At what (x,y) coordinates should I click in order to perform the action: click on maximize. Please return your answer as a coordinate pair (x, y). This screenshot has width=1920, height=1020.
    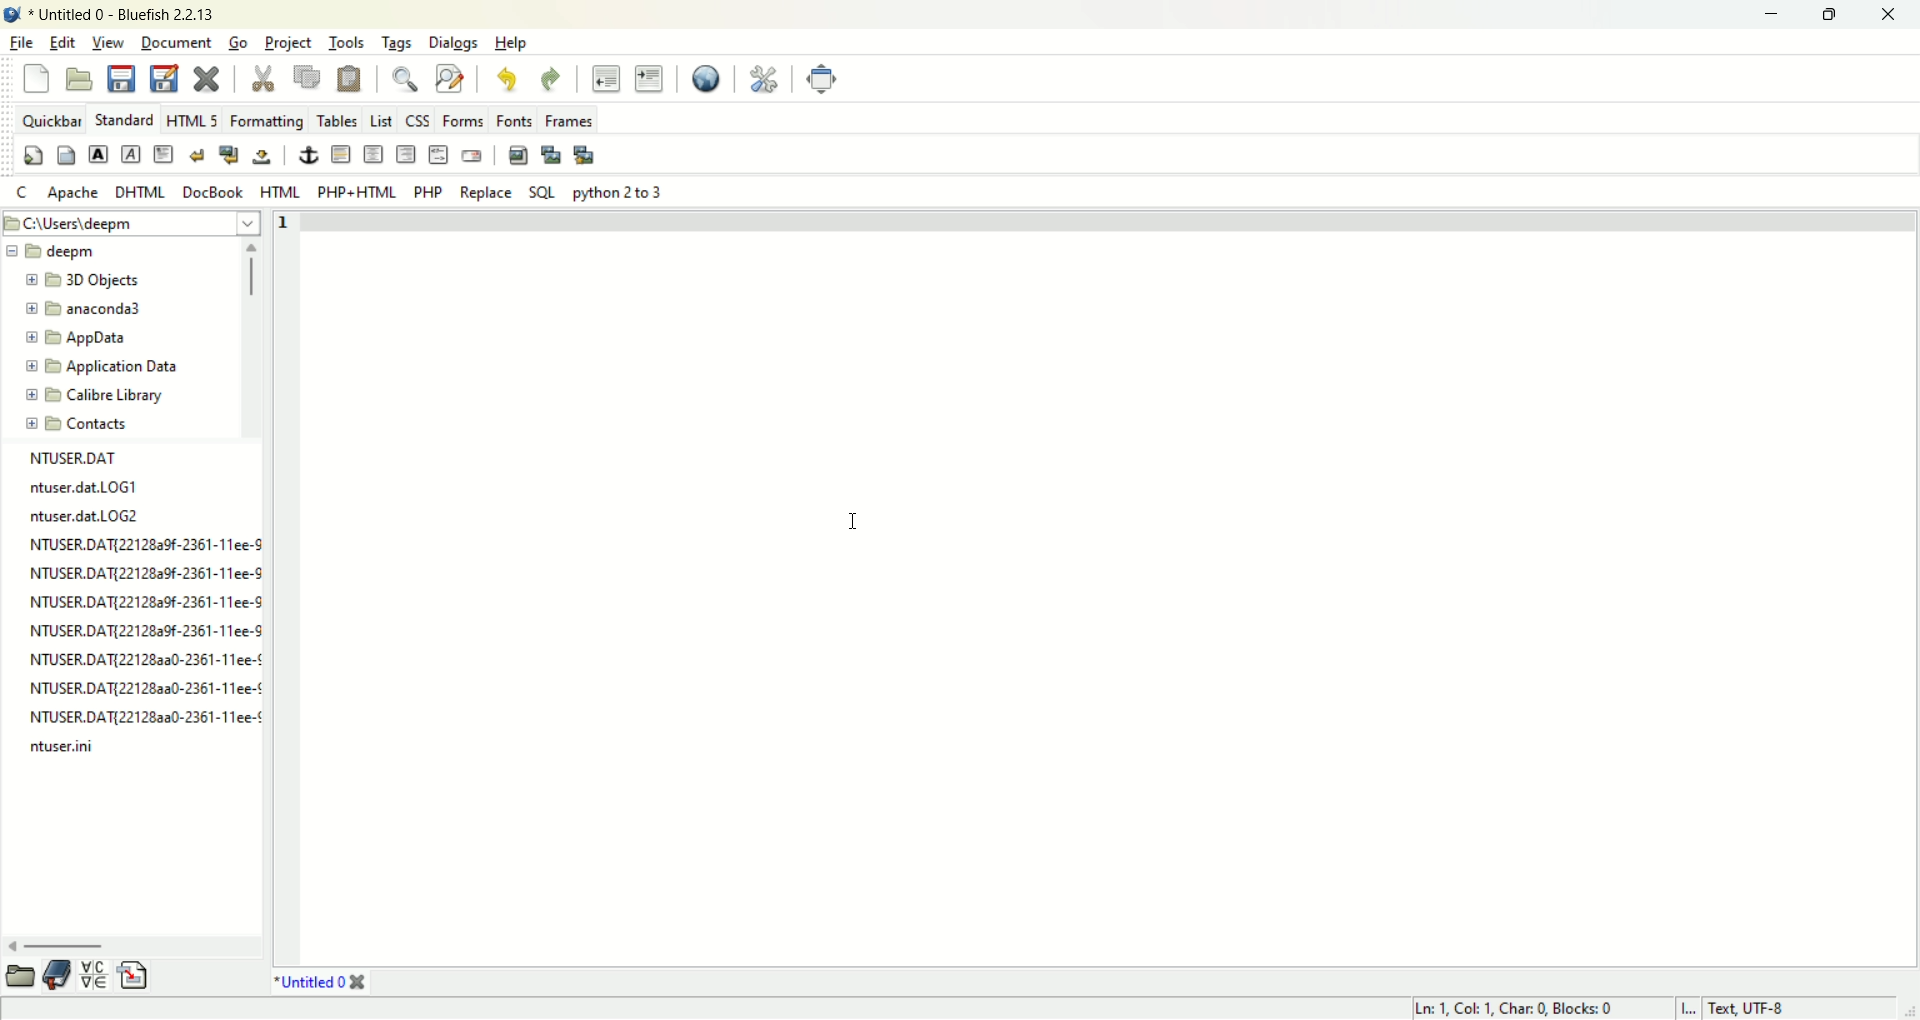
    Looking at the image, I should click on (1833, 15).